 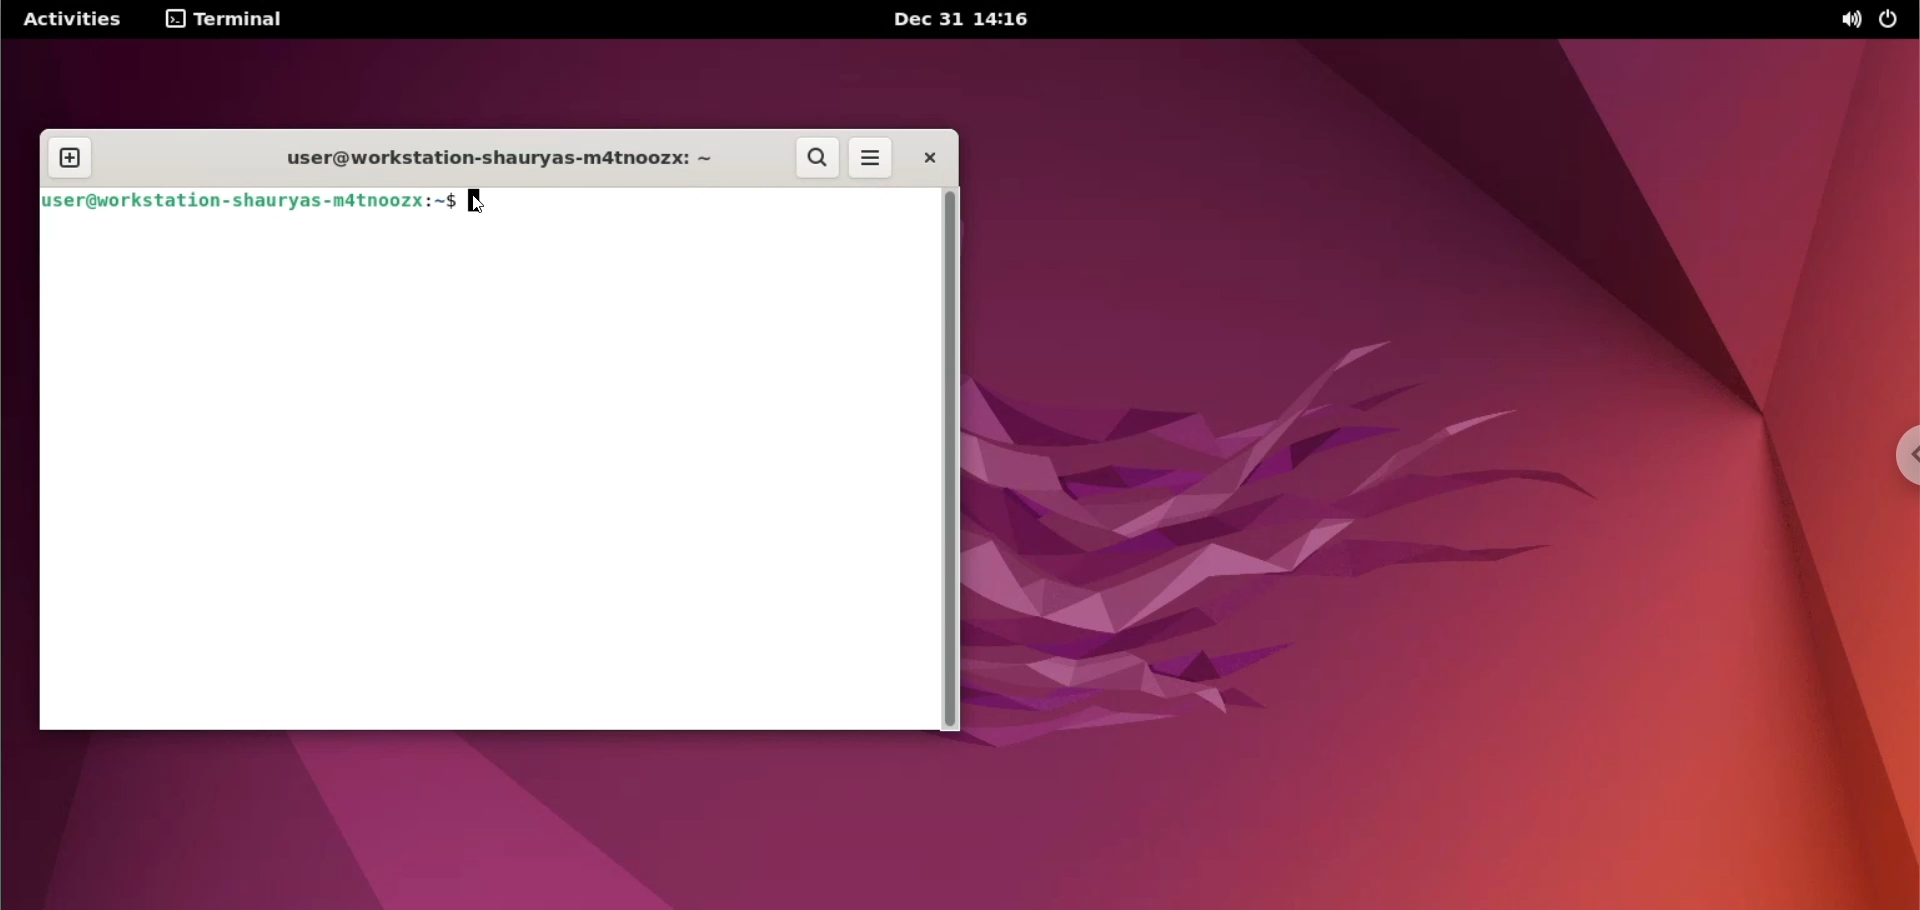 I want to click on command input box, so click(x=482, y=475).